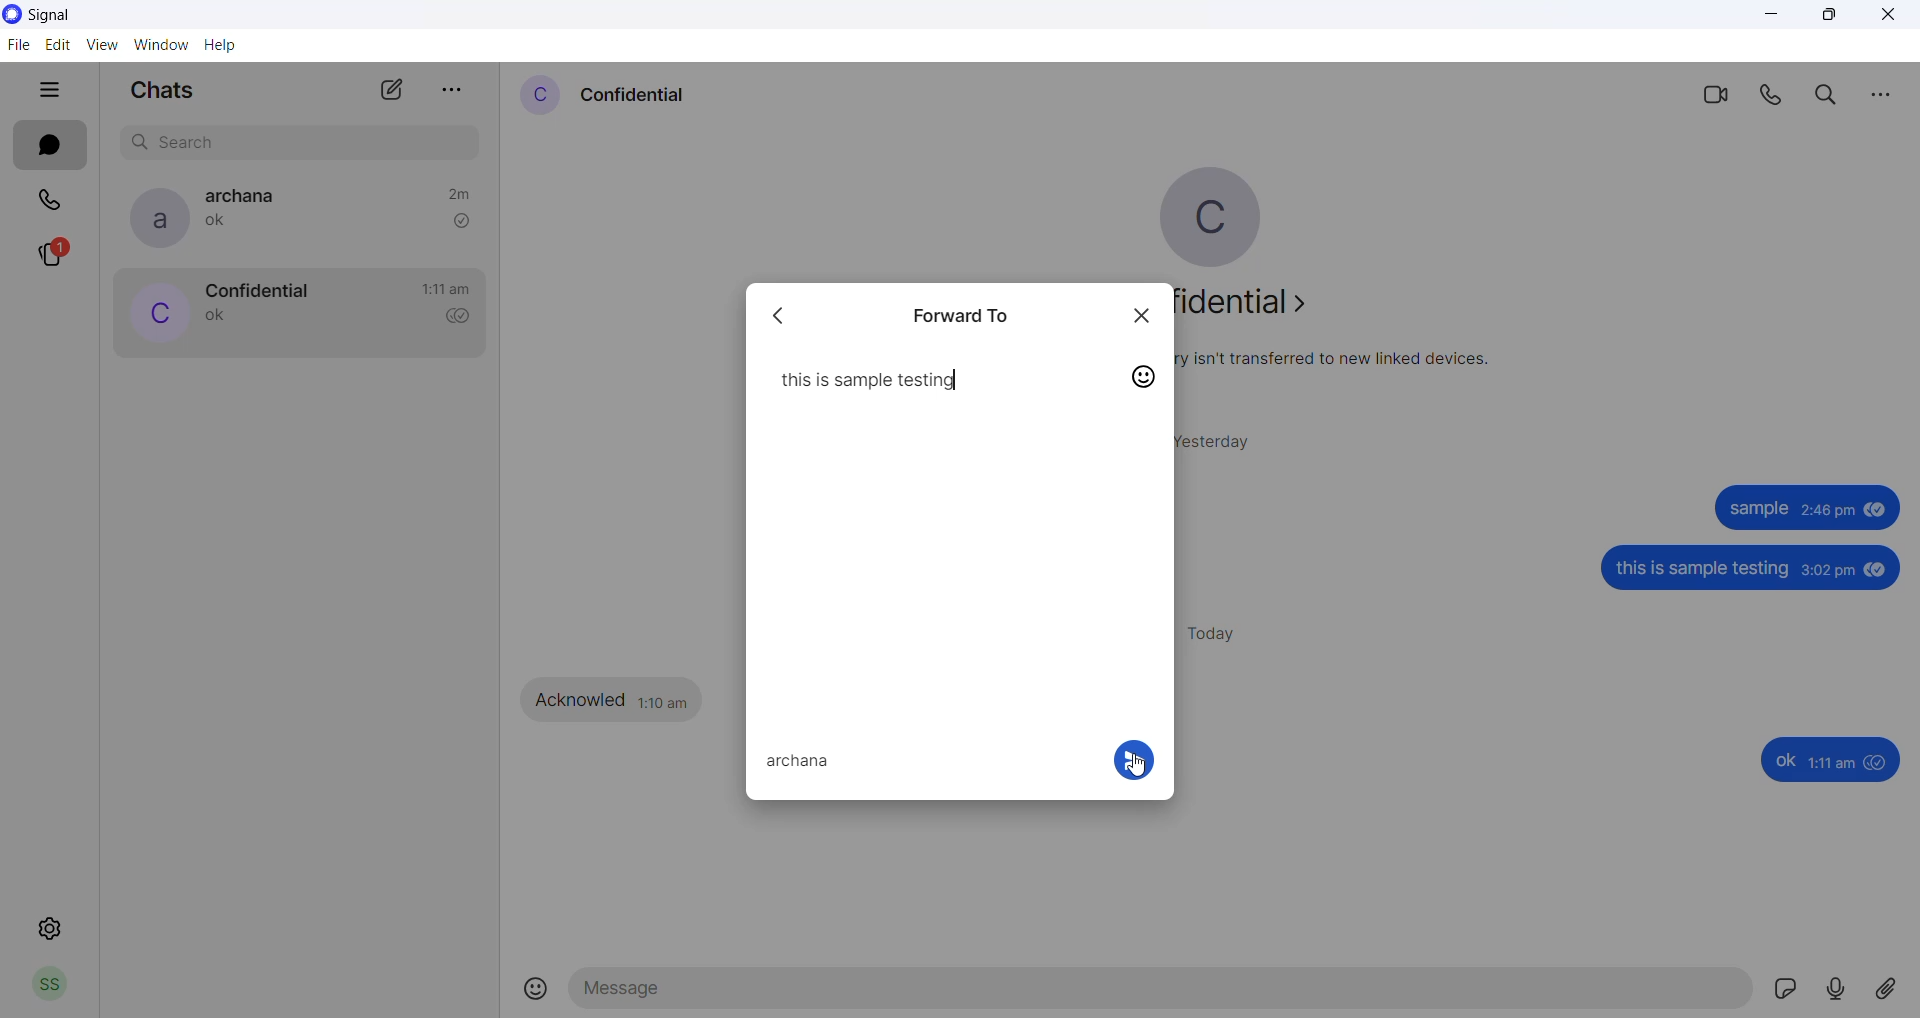  What do you see at coordinates (664, 700) in the screenshot?
I see `1:10 am` at bounding box center [664, 700].